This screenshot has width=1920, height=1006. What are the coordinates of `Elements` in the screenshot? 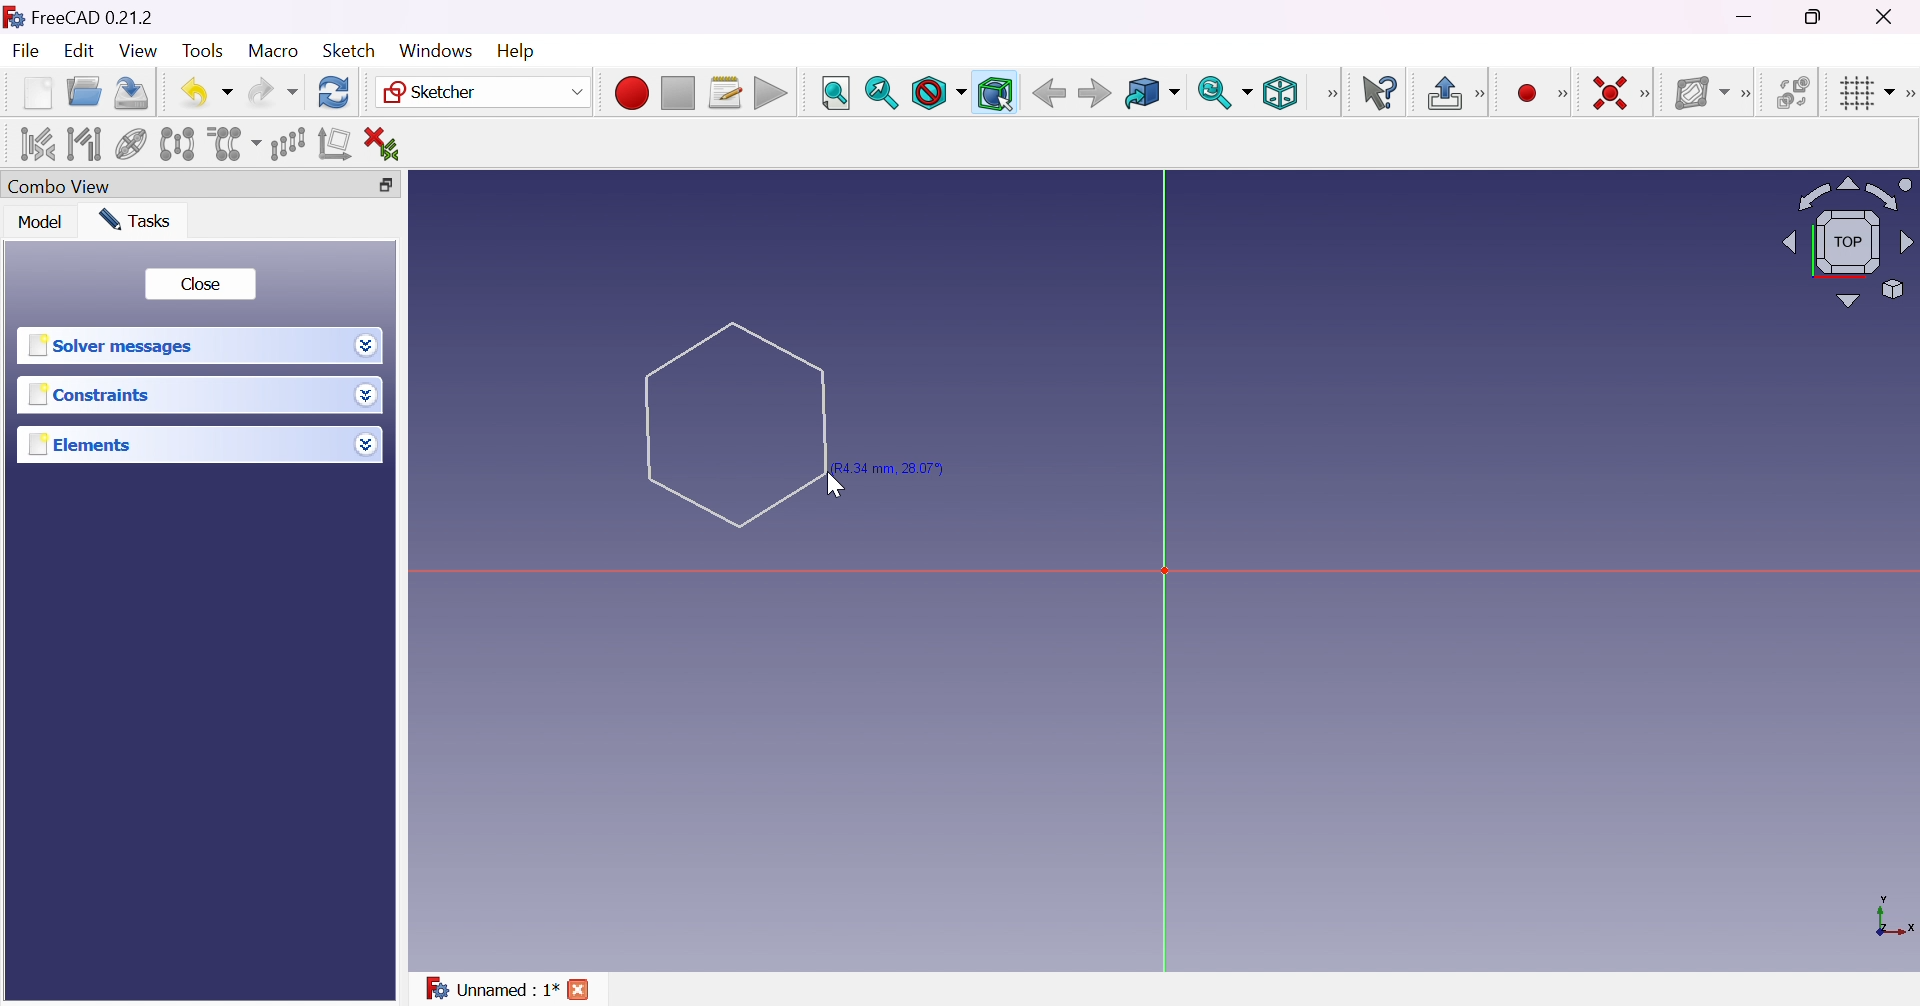 It's located at (84, 444).